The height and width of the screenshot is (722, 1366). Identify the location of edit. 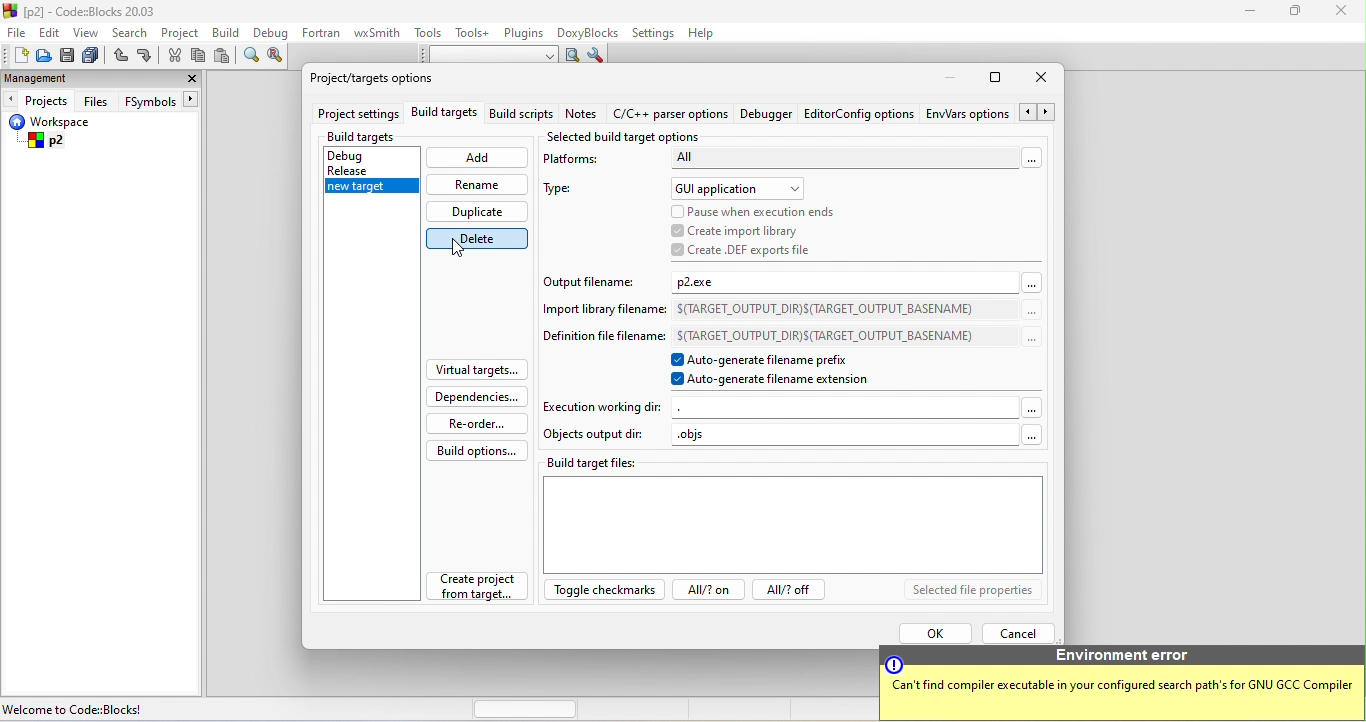
(51, 34).